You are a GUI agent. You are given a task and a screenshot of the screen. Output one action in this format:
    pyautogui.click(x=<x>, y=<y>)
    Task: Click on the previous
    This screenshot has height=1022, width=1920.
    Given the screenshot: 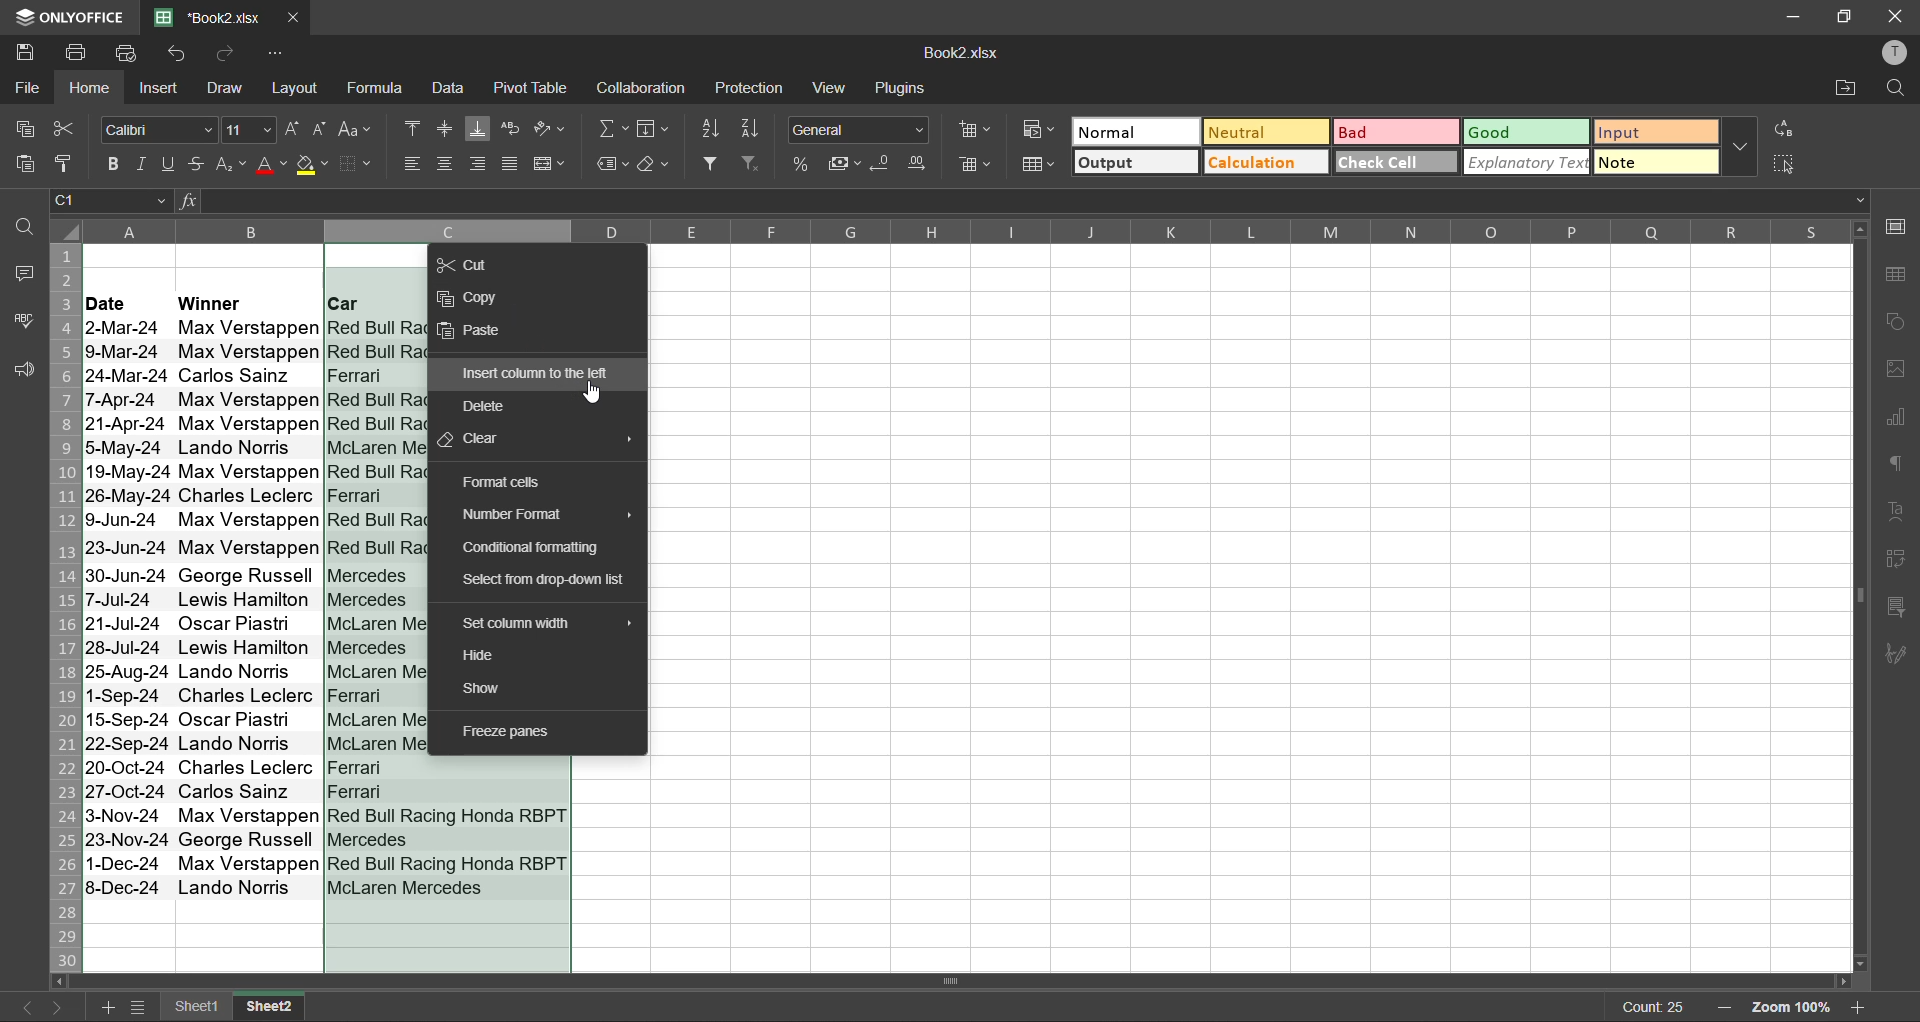 What is the action you would take?
    pyautogui.click(x=20, y=1004)
    